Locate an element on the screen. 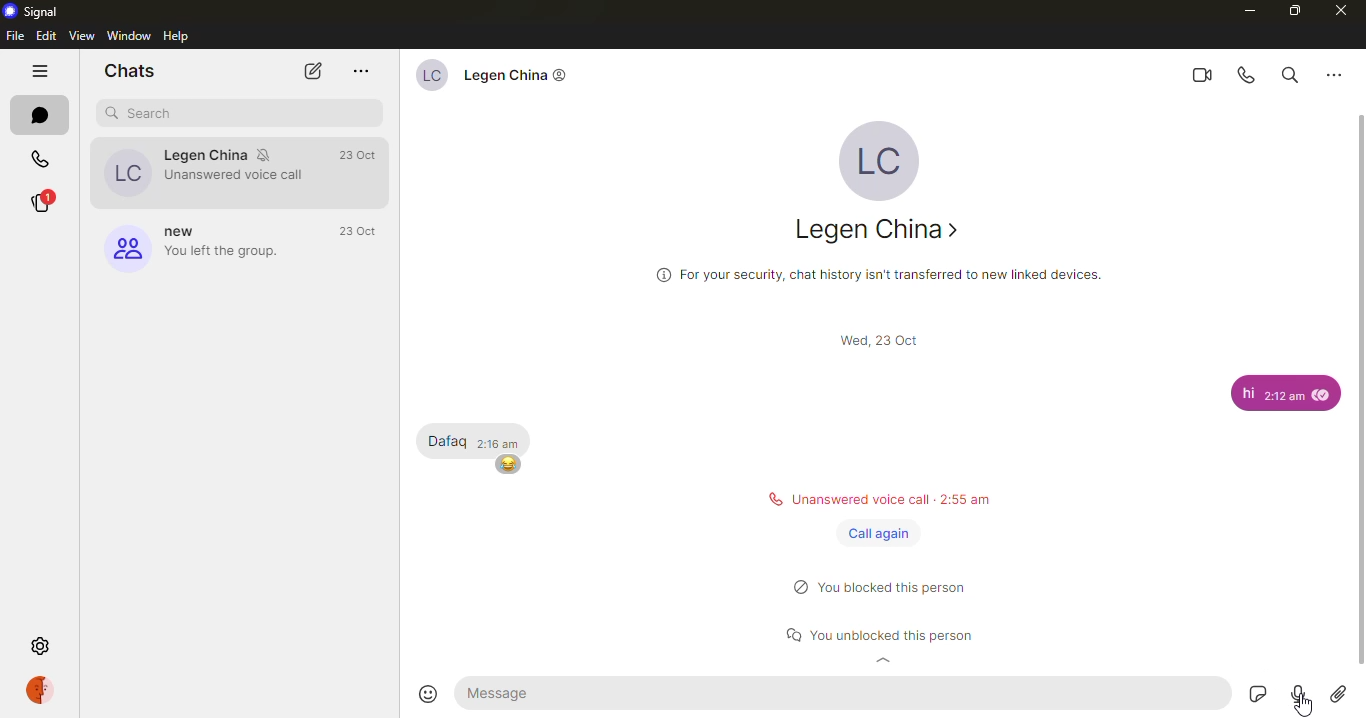 This screenshot has width=1366, height=718. profile picture is located at coordinates (431, 74).